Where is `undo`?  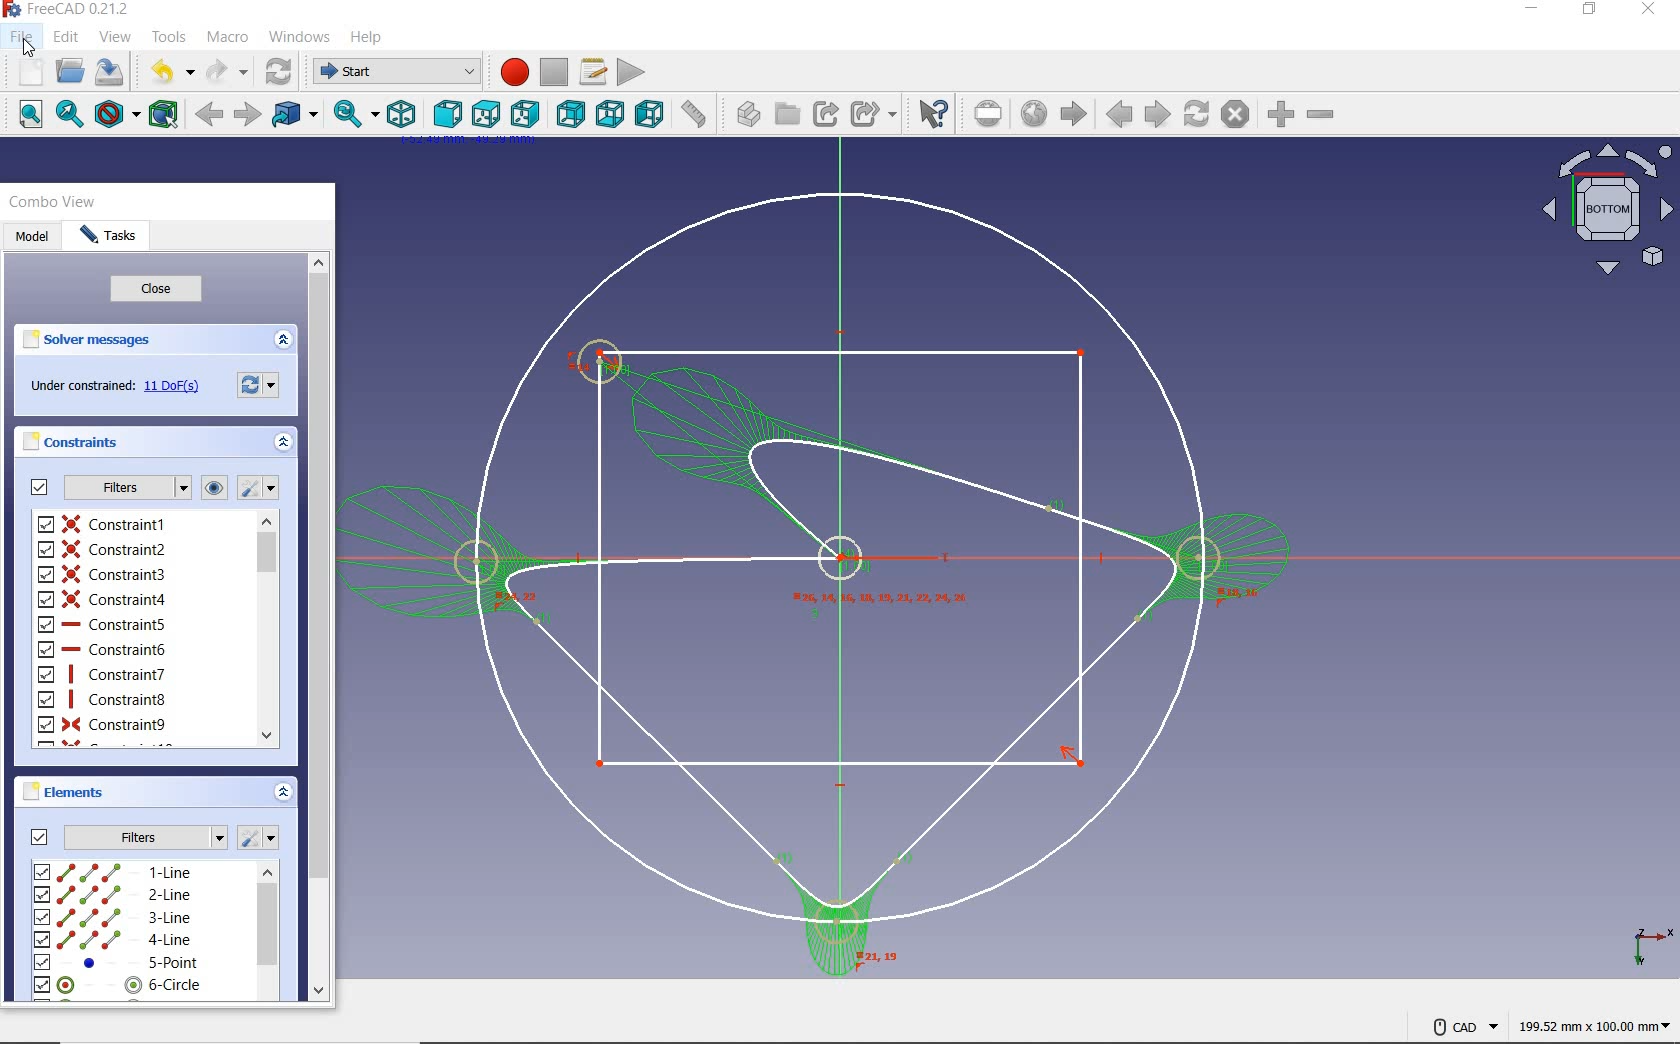 undo is located at coordinates (165, 70).